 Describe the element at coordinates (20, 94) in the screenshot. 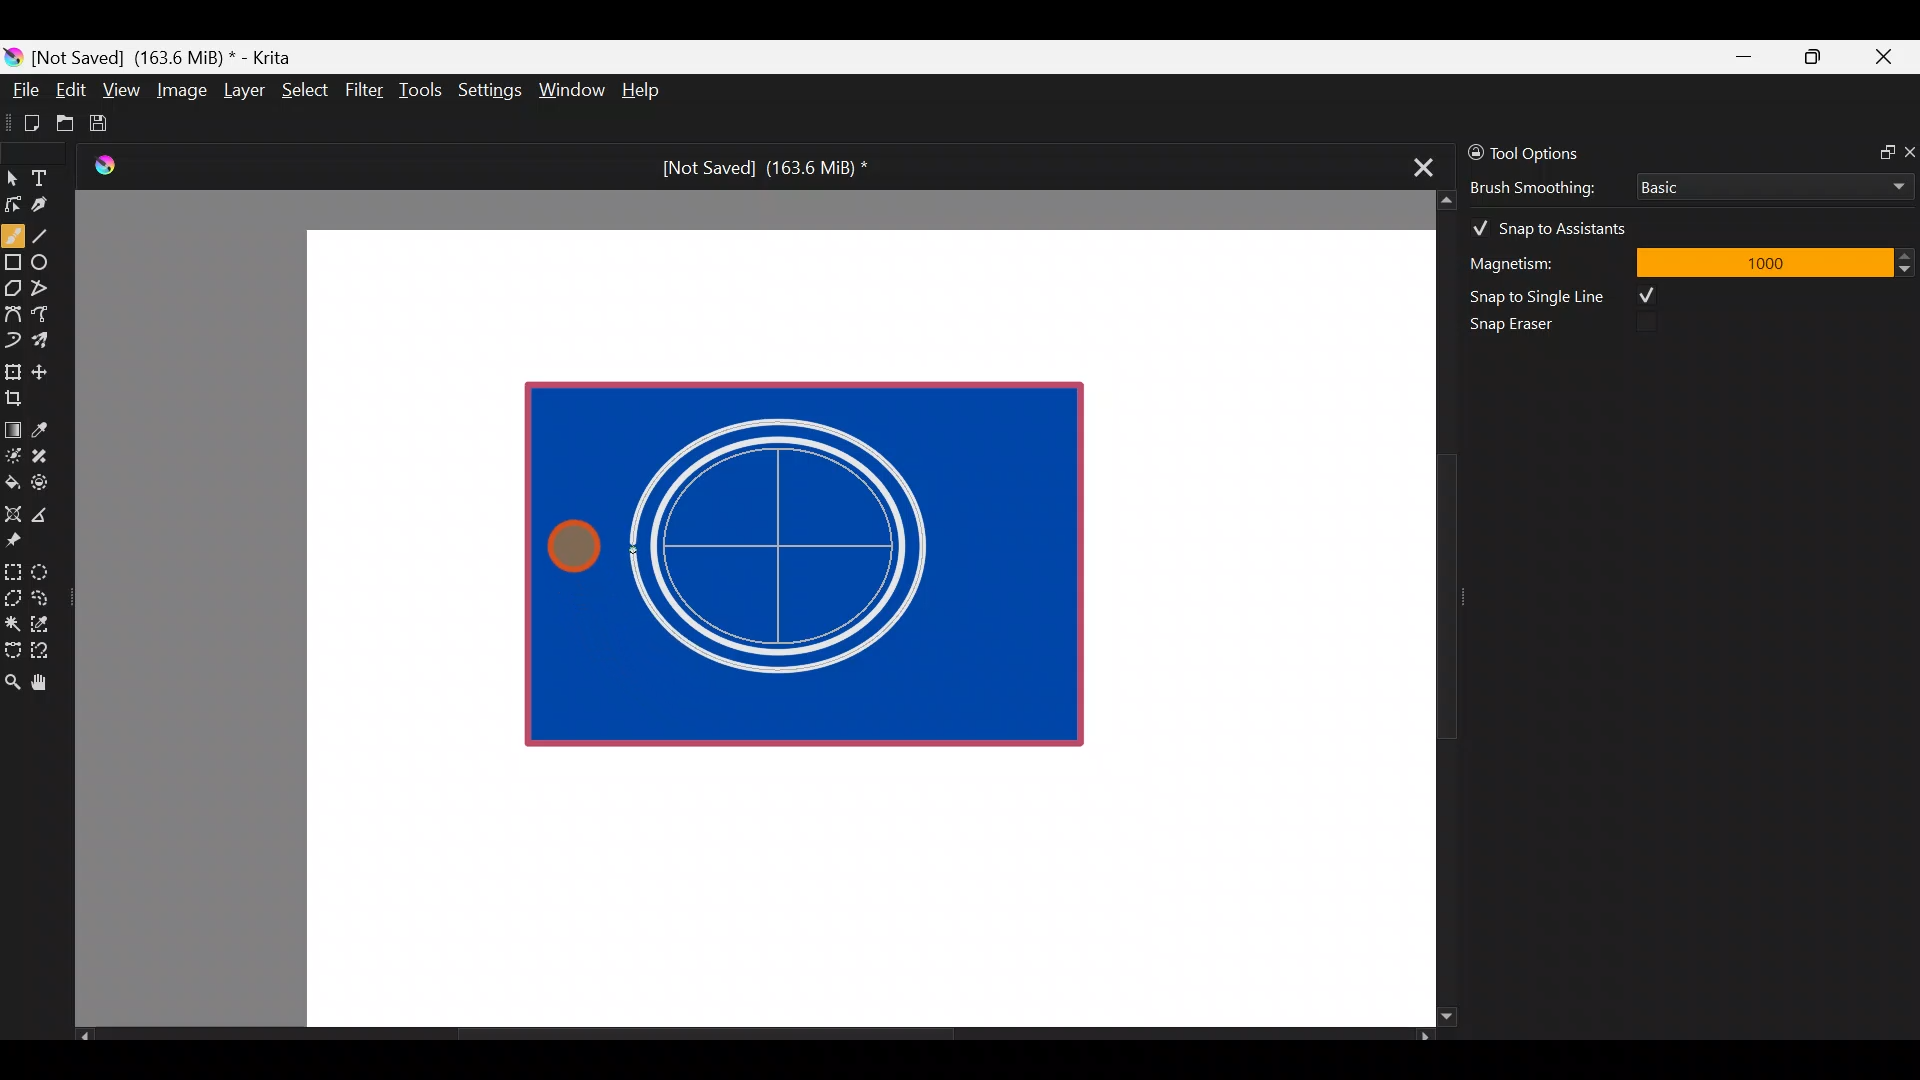

I see `File` at that location.